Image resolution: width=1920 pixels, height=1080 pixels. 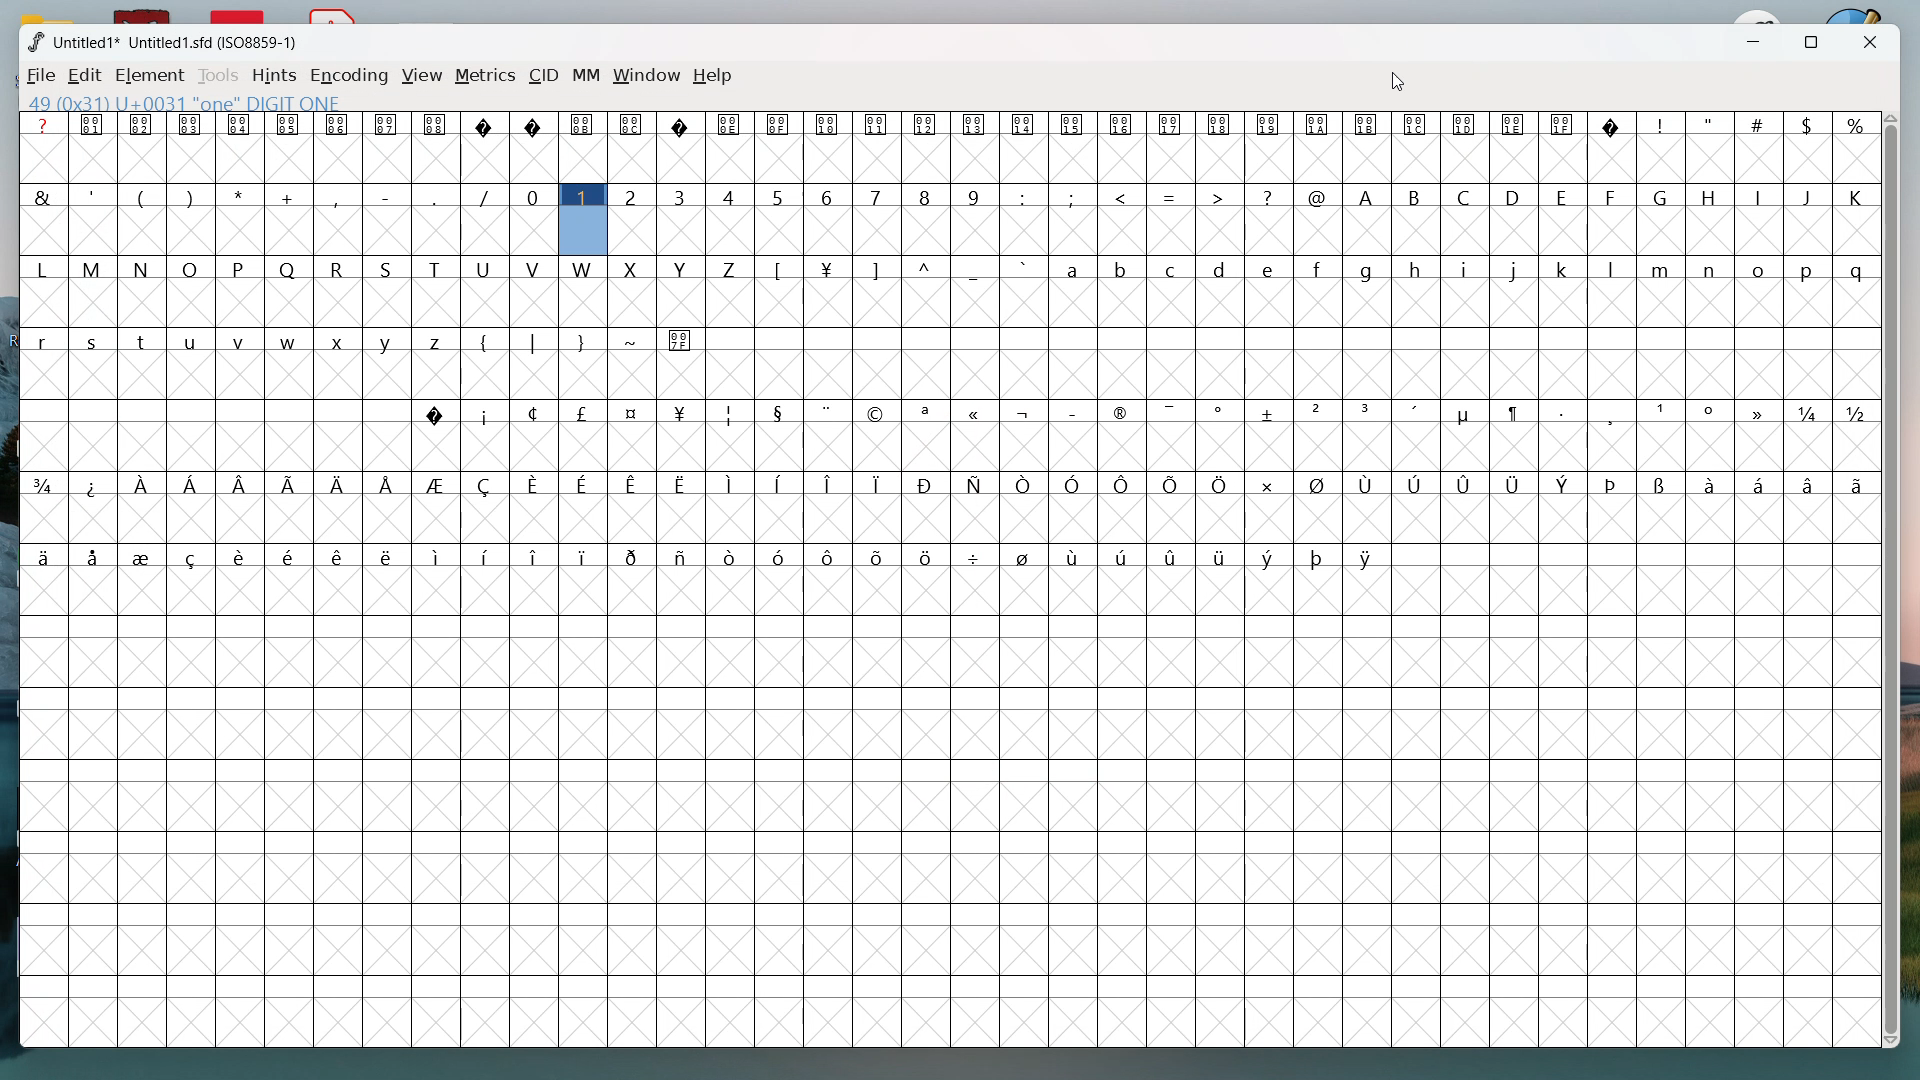 I want to click on {, so click(x=488, y=340).